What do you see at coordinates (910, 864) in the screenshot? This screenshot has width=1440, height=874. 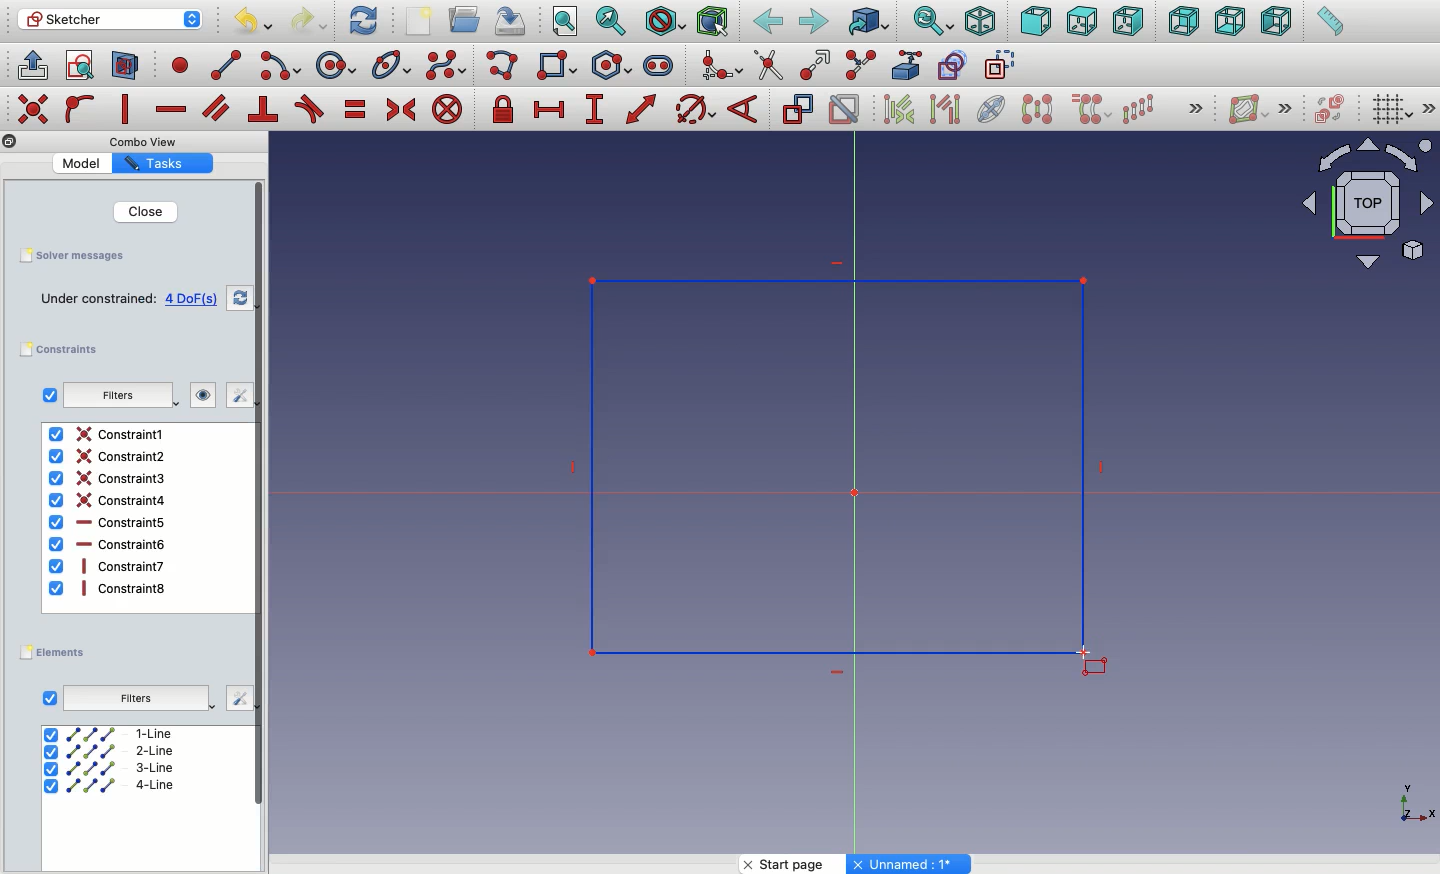 I see `Unnamed: 1` at bounding box center [910, 864].